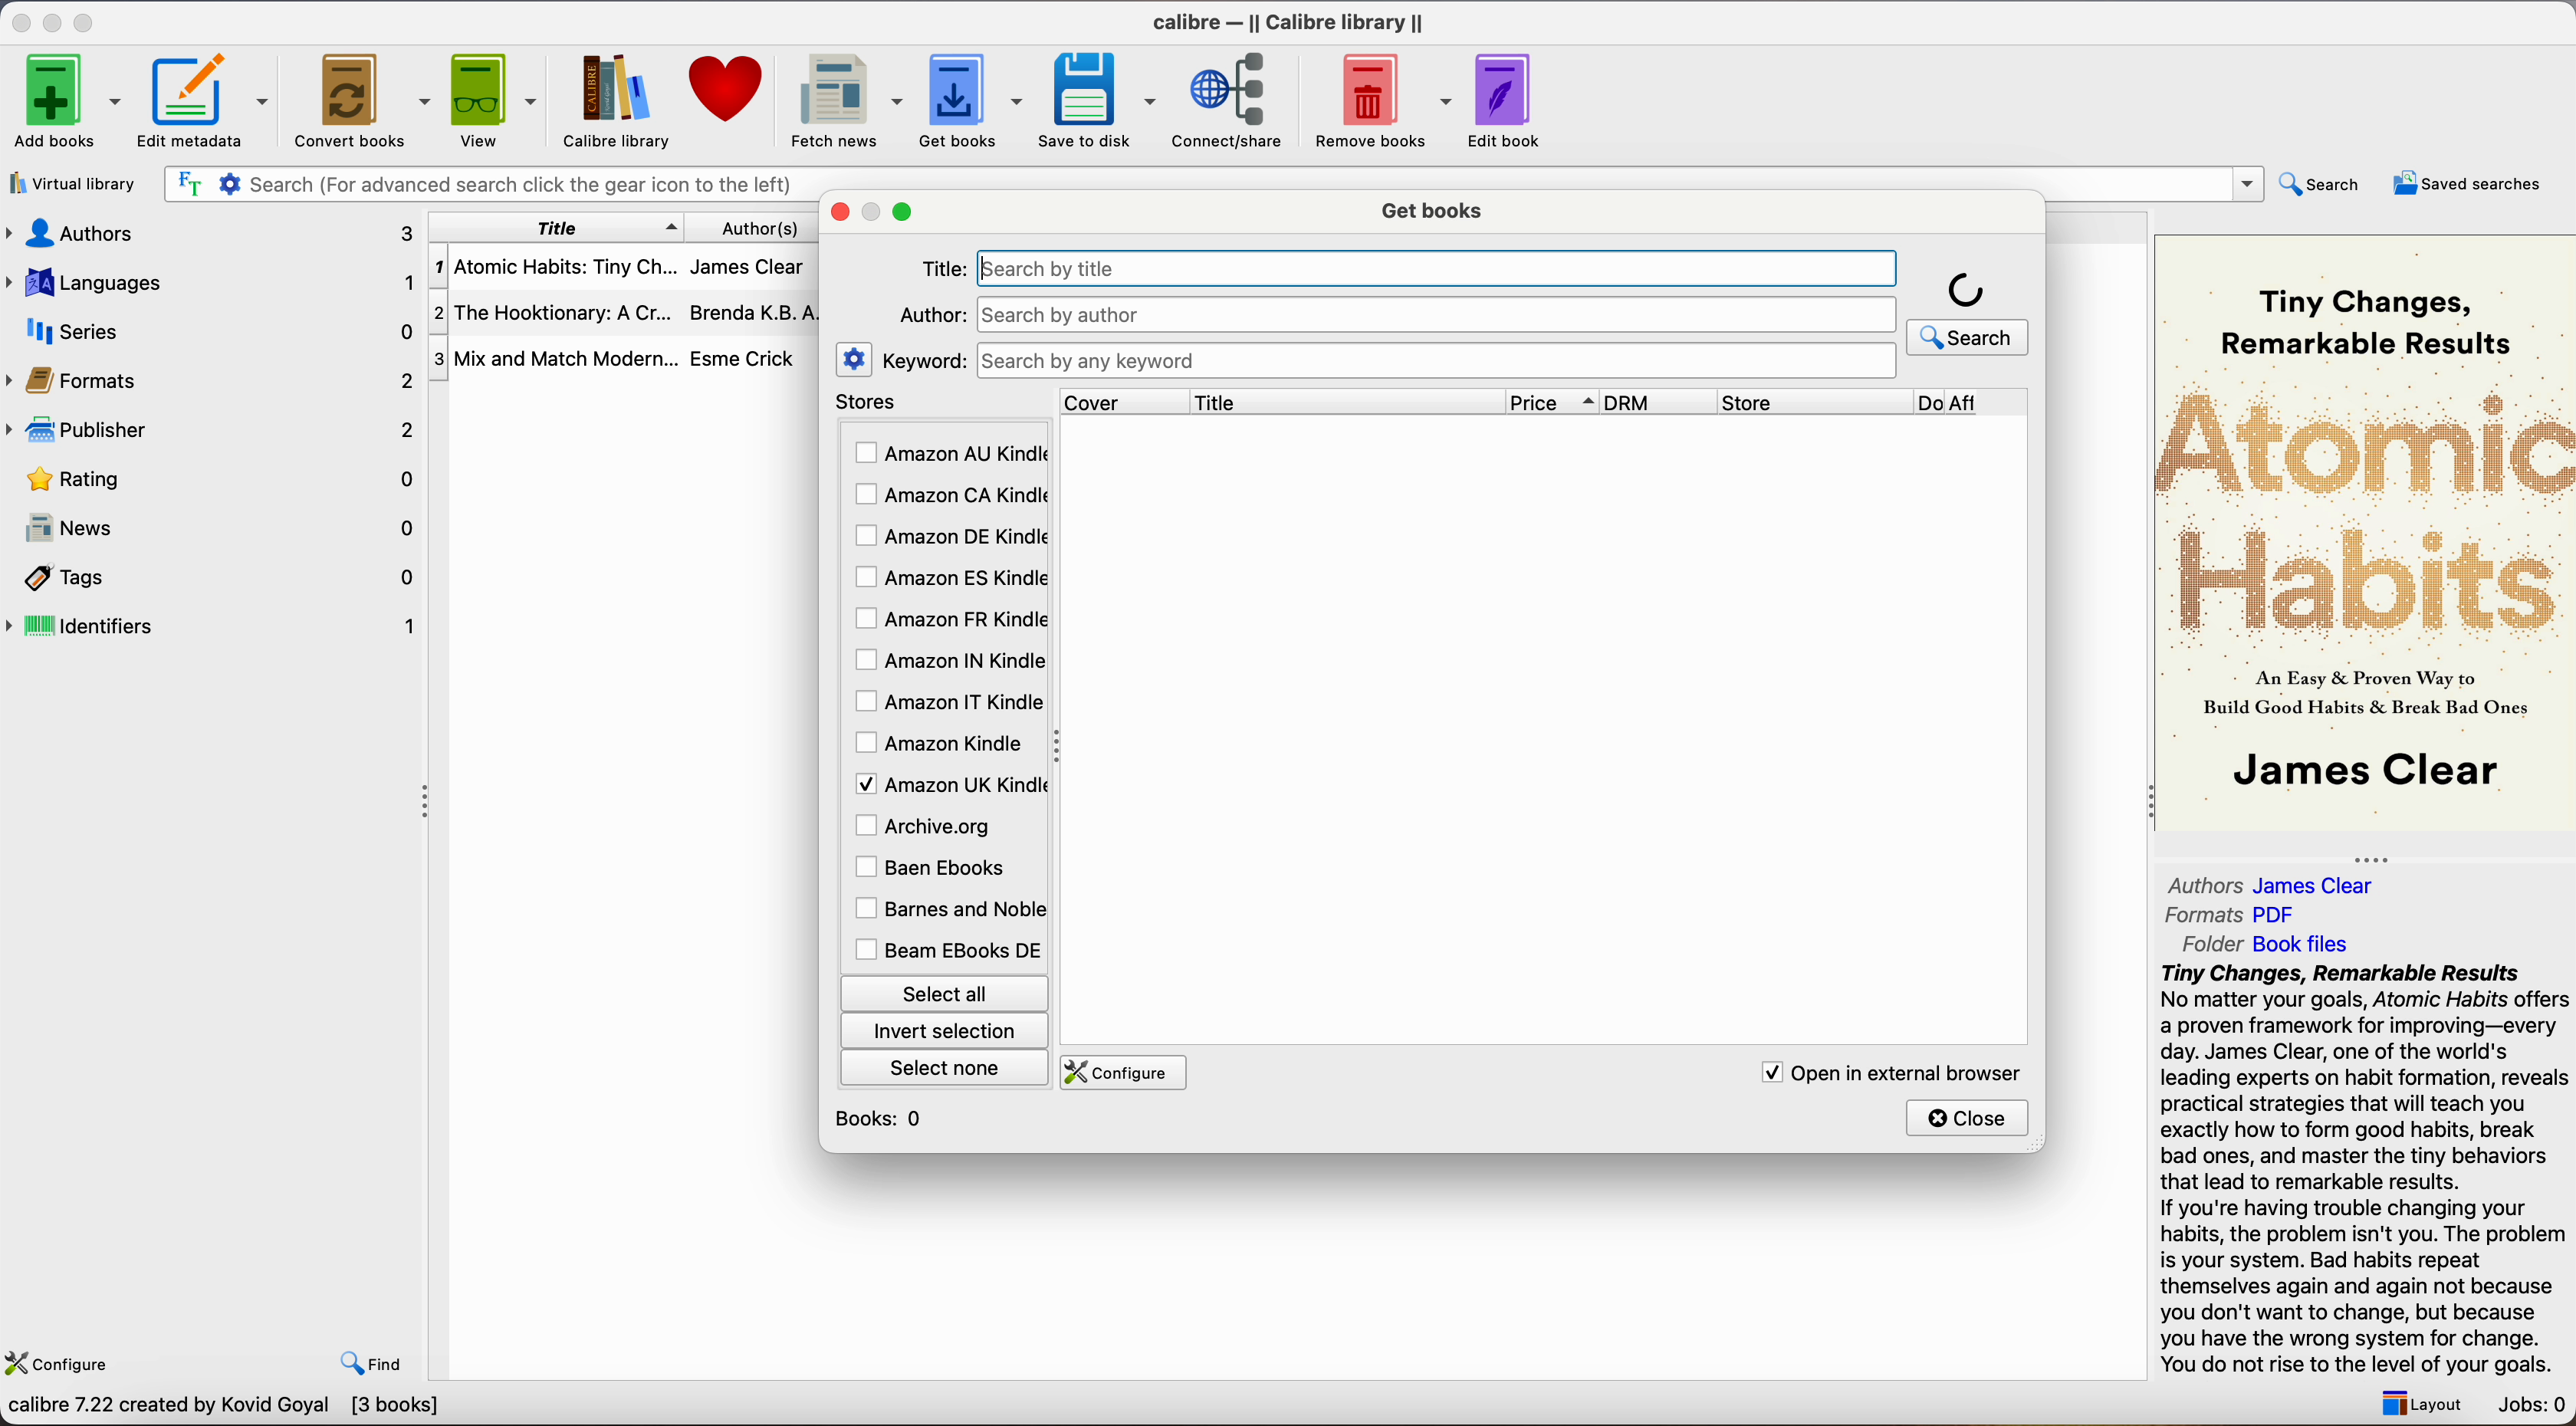 This screenshot has width=2576, height=1426. Describe the element at coordinates (216, 624) in the screenshot. I see `indentifiers` at that location.